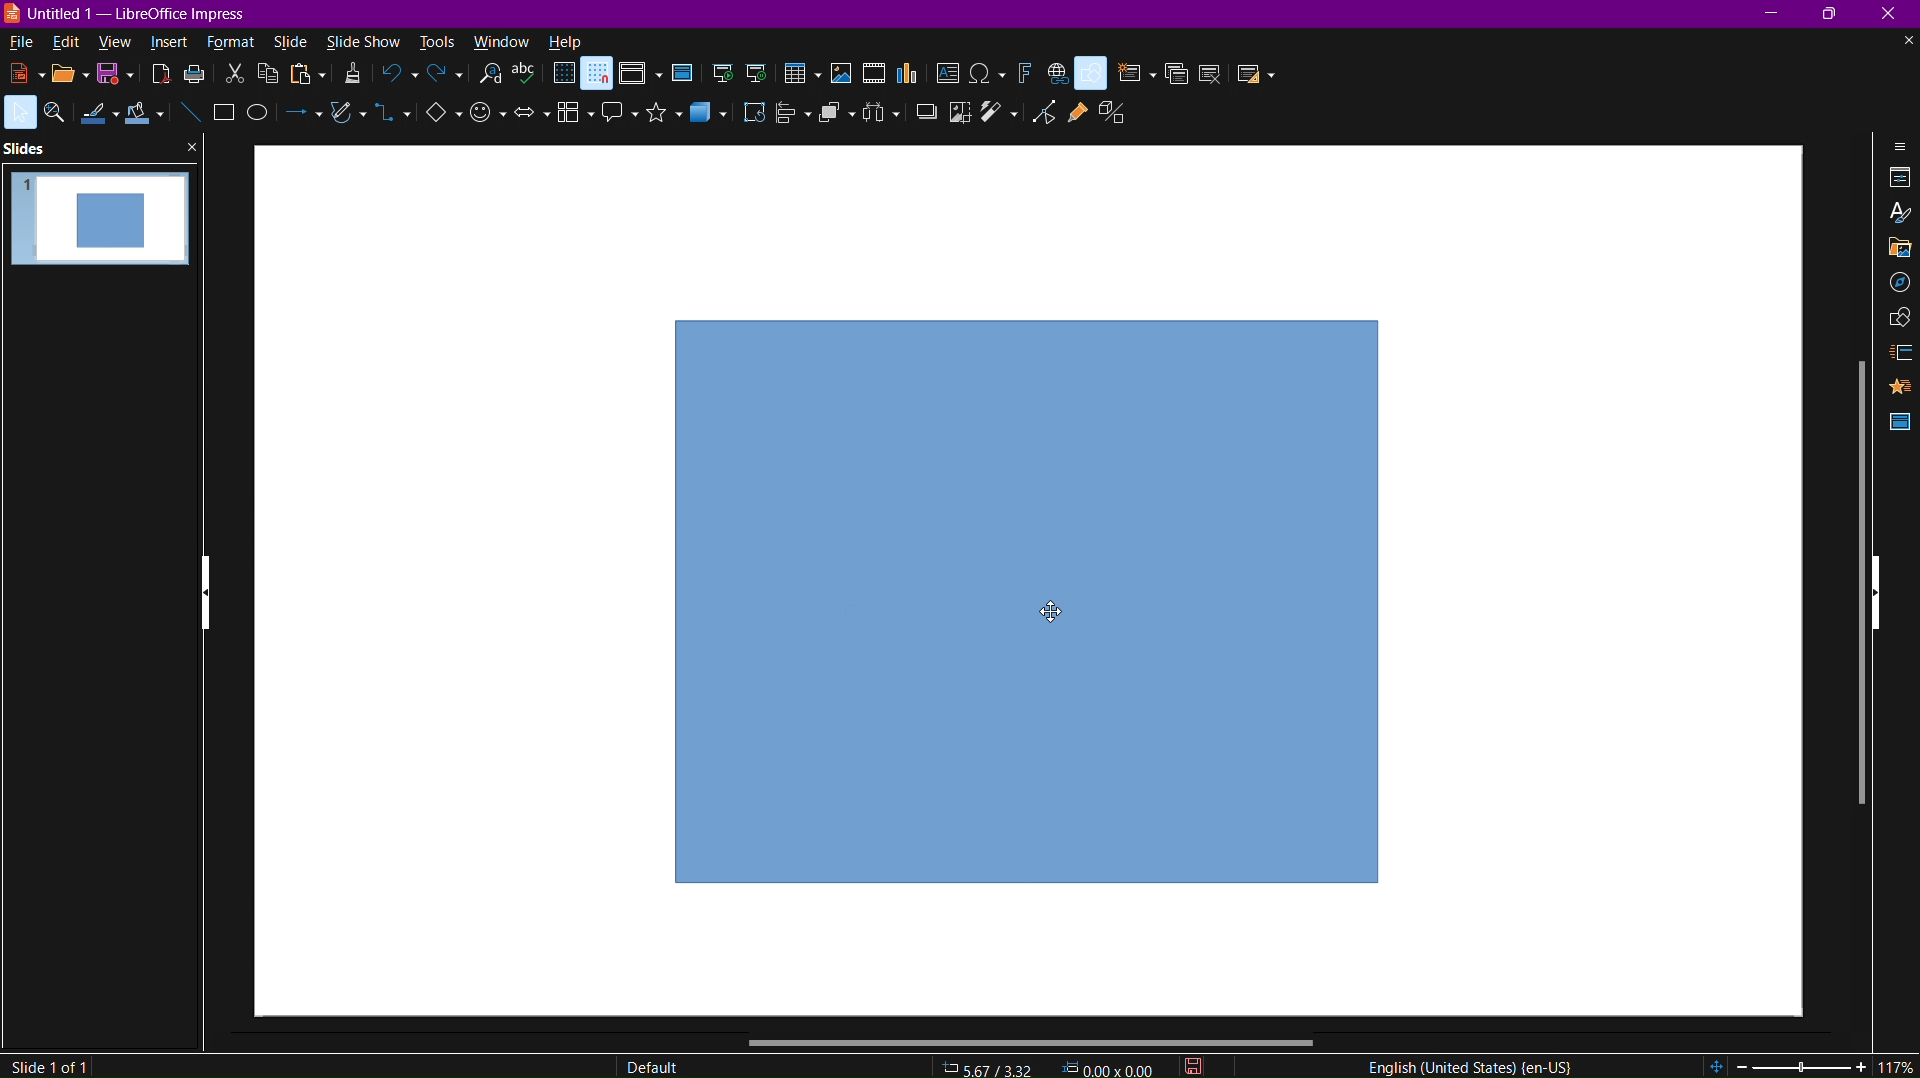 The width and height of the screenshot is (1920, 1078). What do you see at coordinates (652, 1064) in the screenshot?
I see `Default` at bounding box center [652, 1064].